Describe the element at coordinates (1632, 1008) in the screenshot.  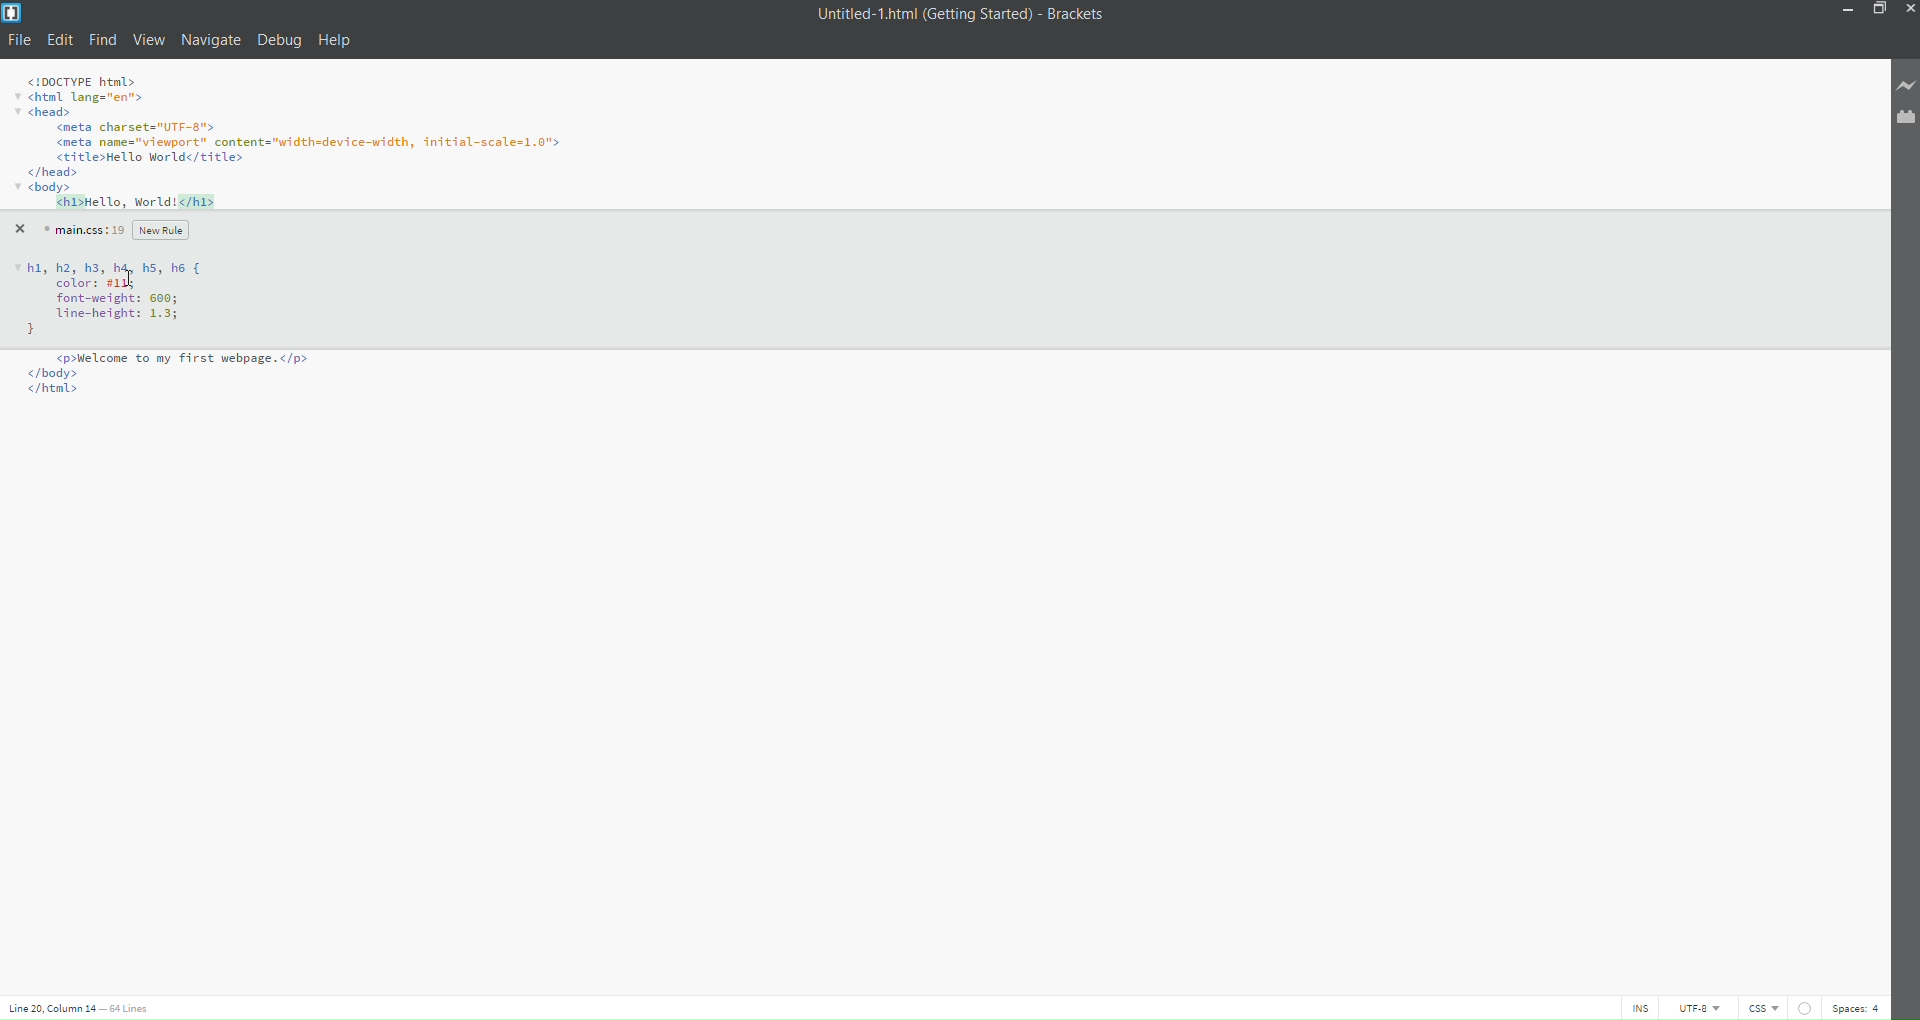
I see `ins` at that location.